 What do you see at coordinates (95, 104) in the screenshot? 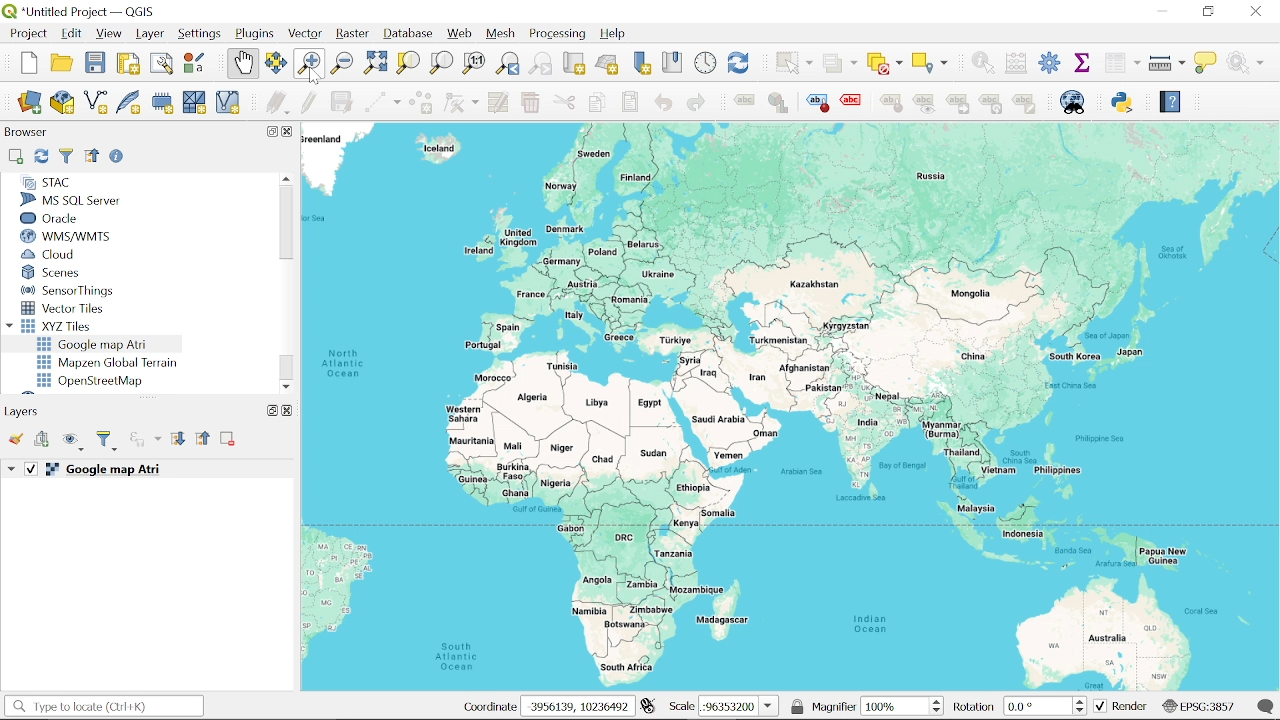
I see `New shapefile layer` at bounding box center [95, 104].